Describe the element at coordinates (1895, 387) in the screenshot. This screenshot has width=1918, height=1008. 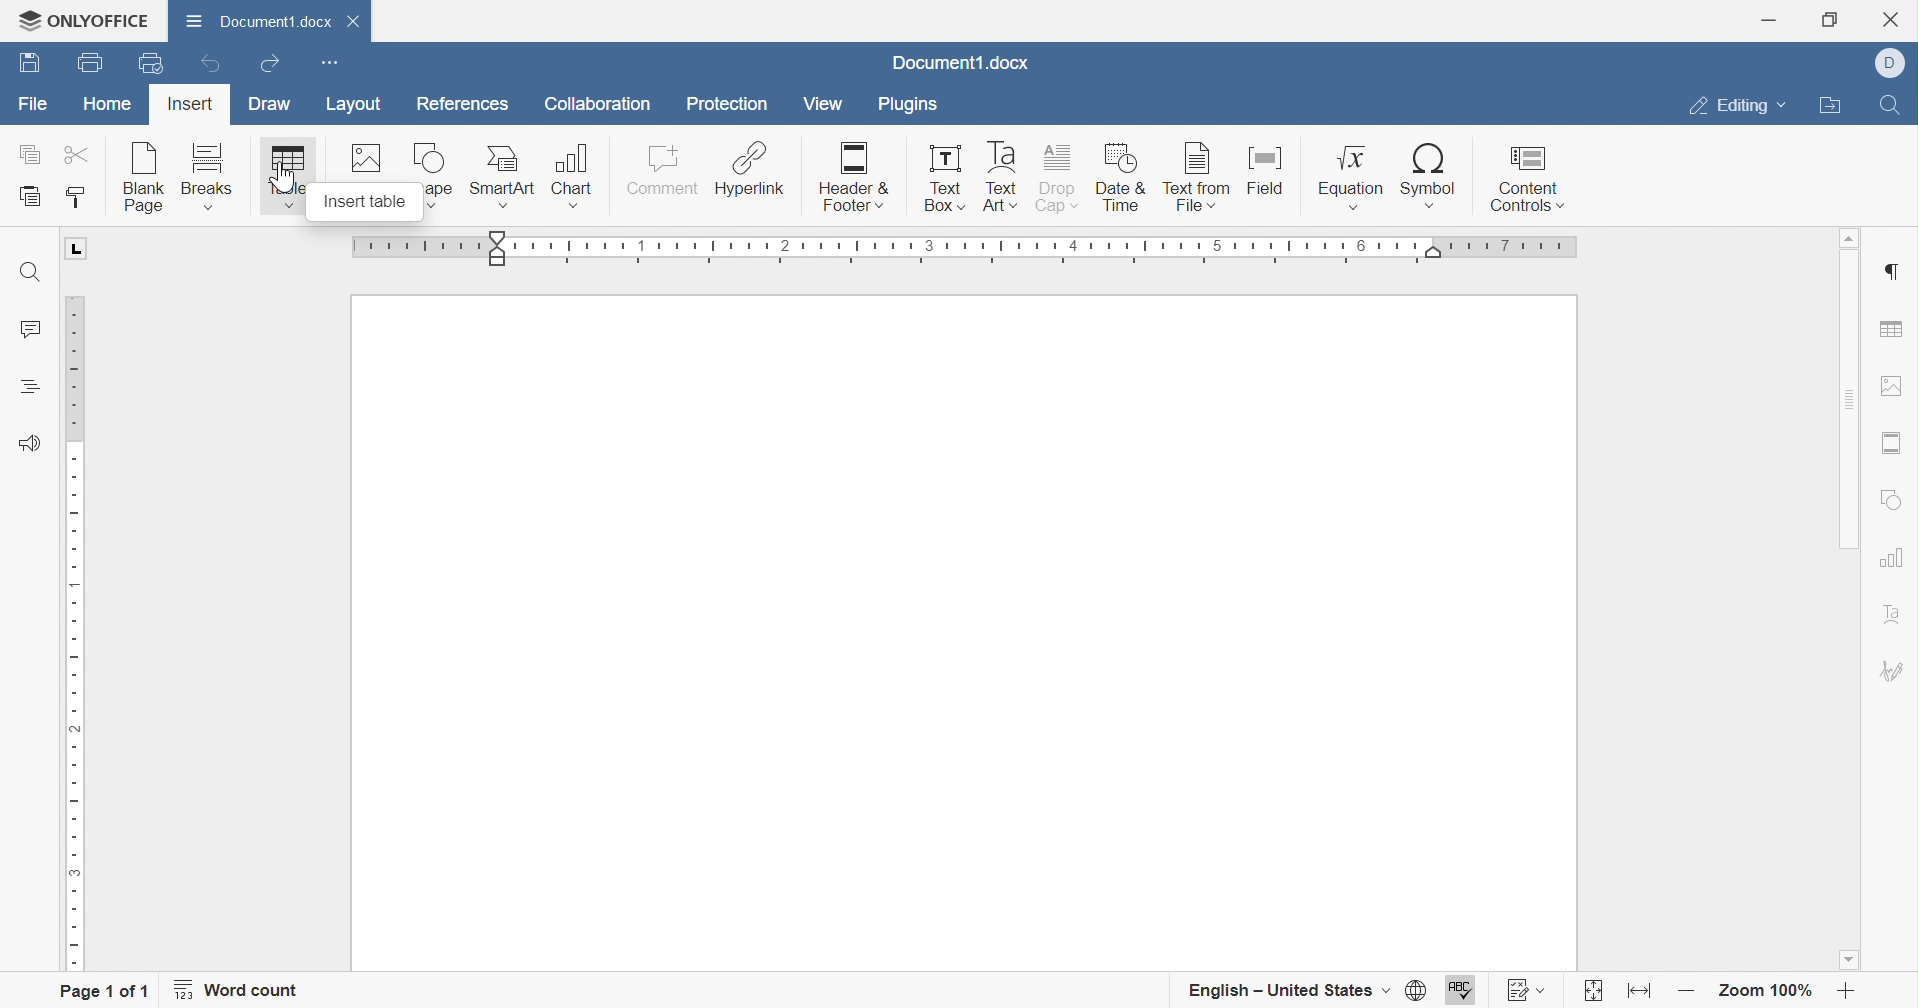
I see `Image settings` at that location.